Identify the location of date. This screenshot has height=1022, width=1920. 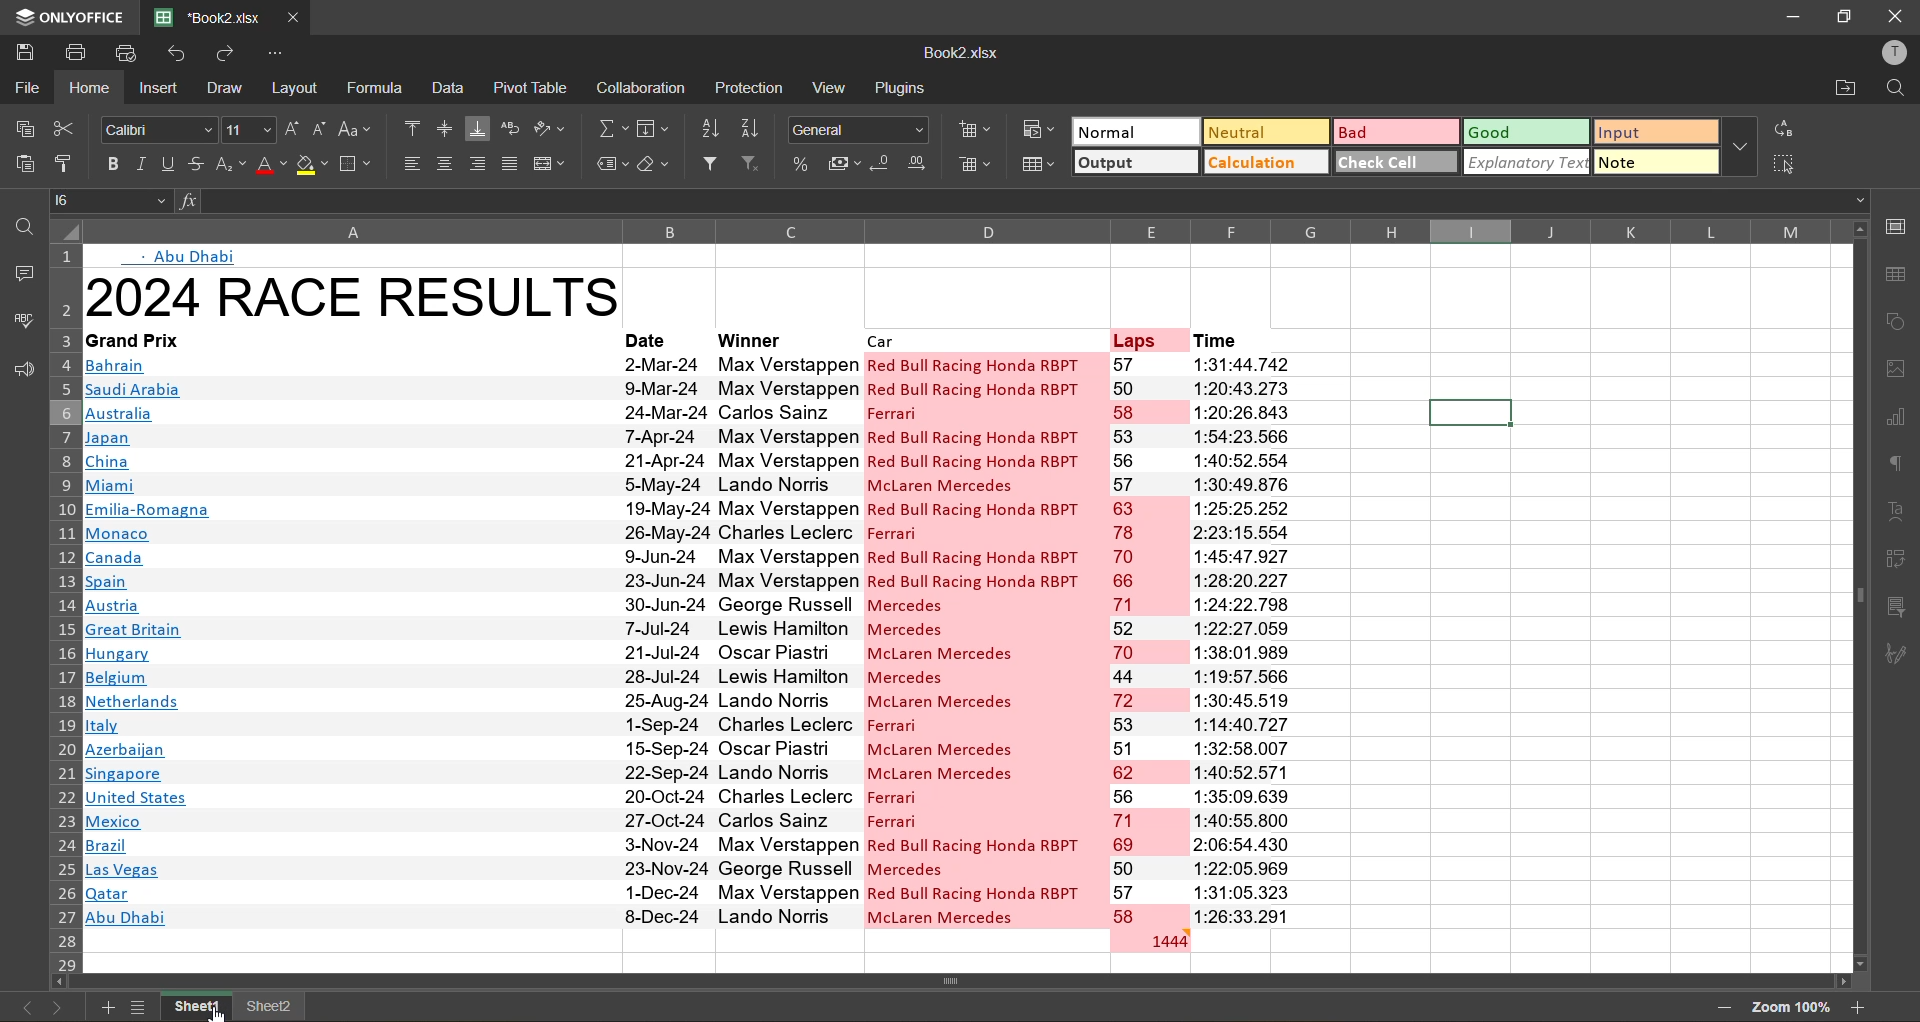
(660, 337).